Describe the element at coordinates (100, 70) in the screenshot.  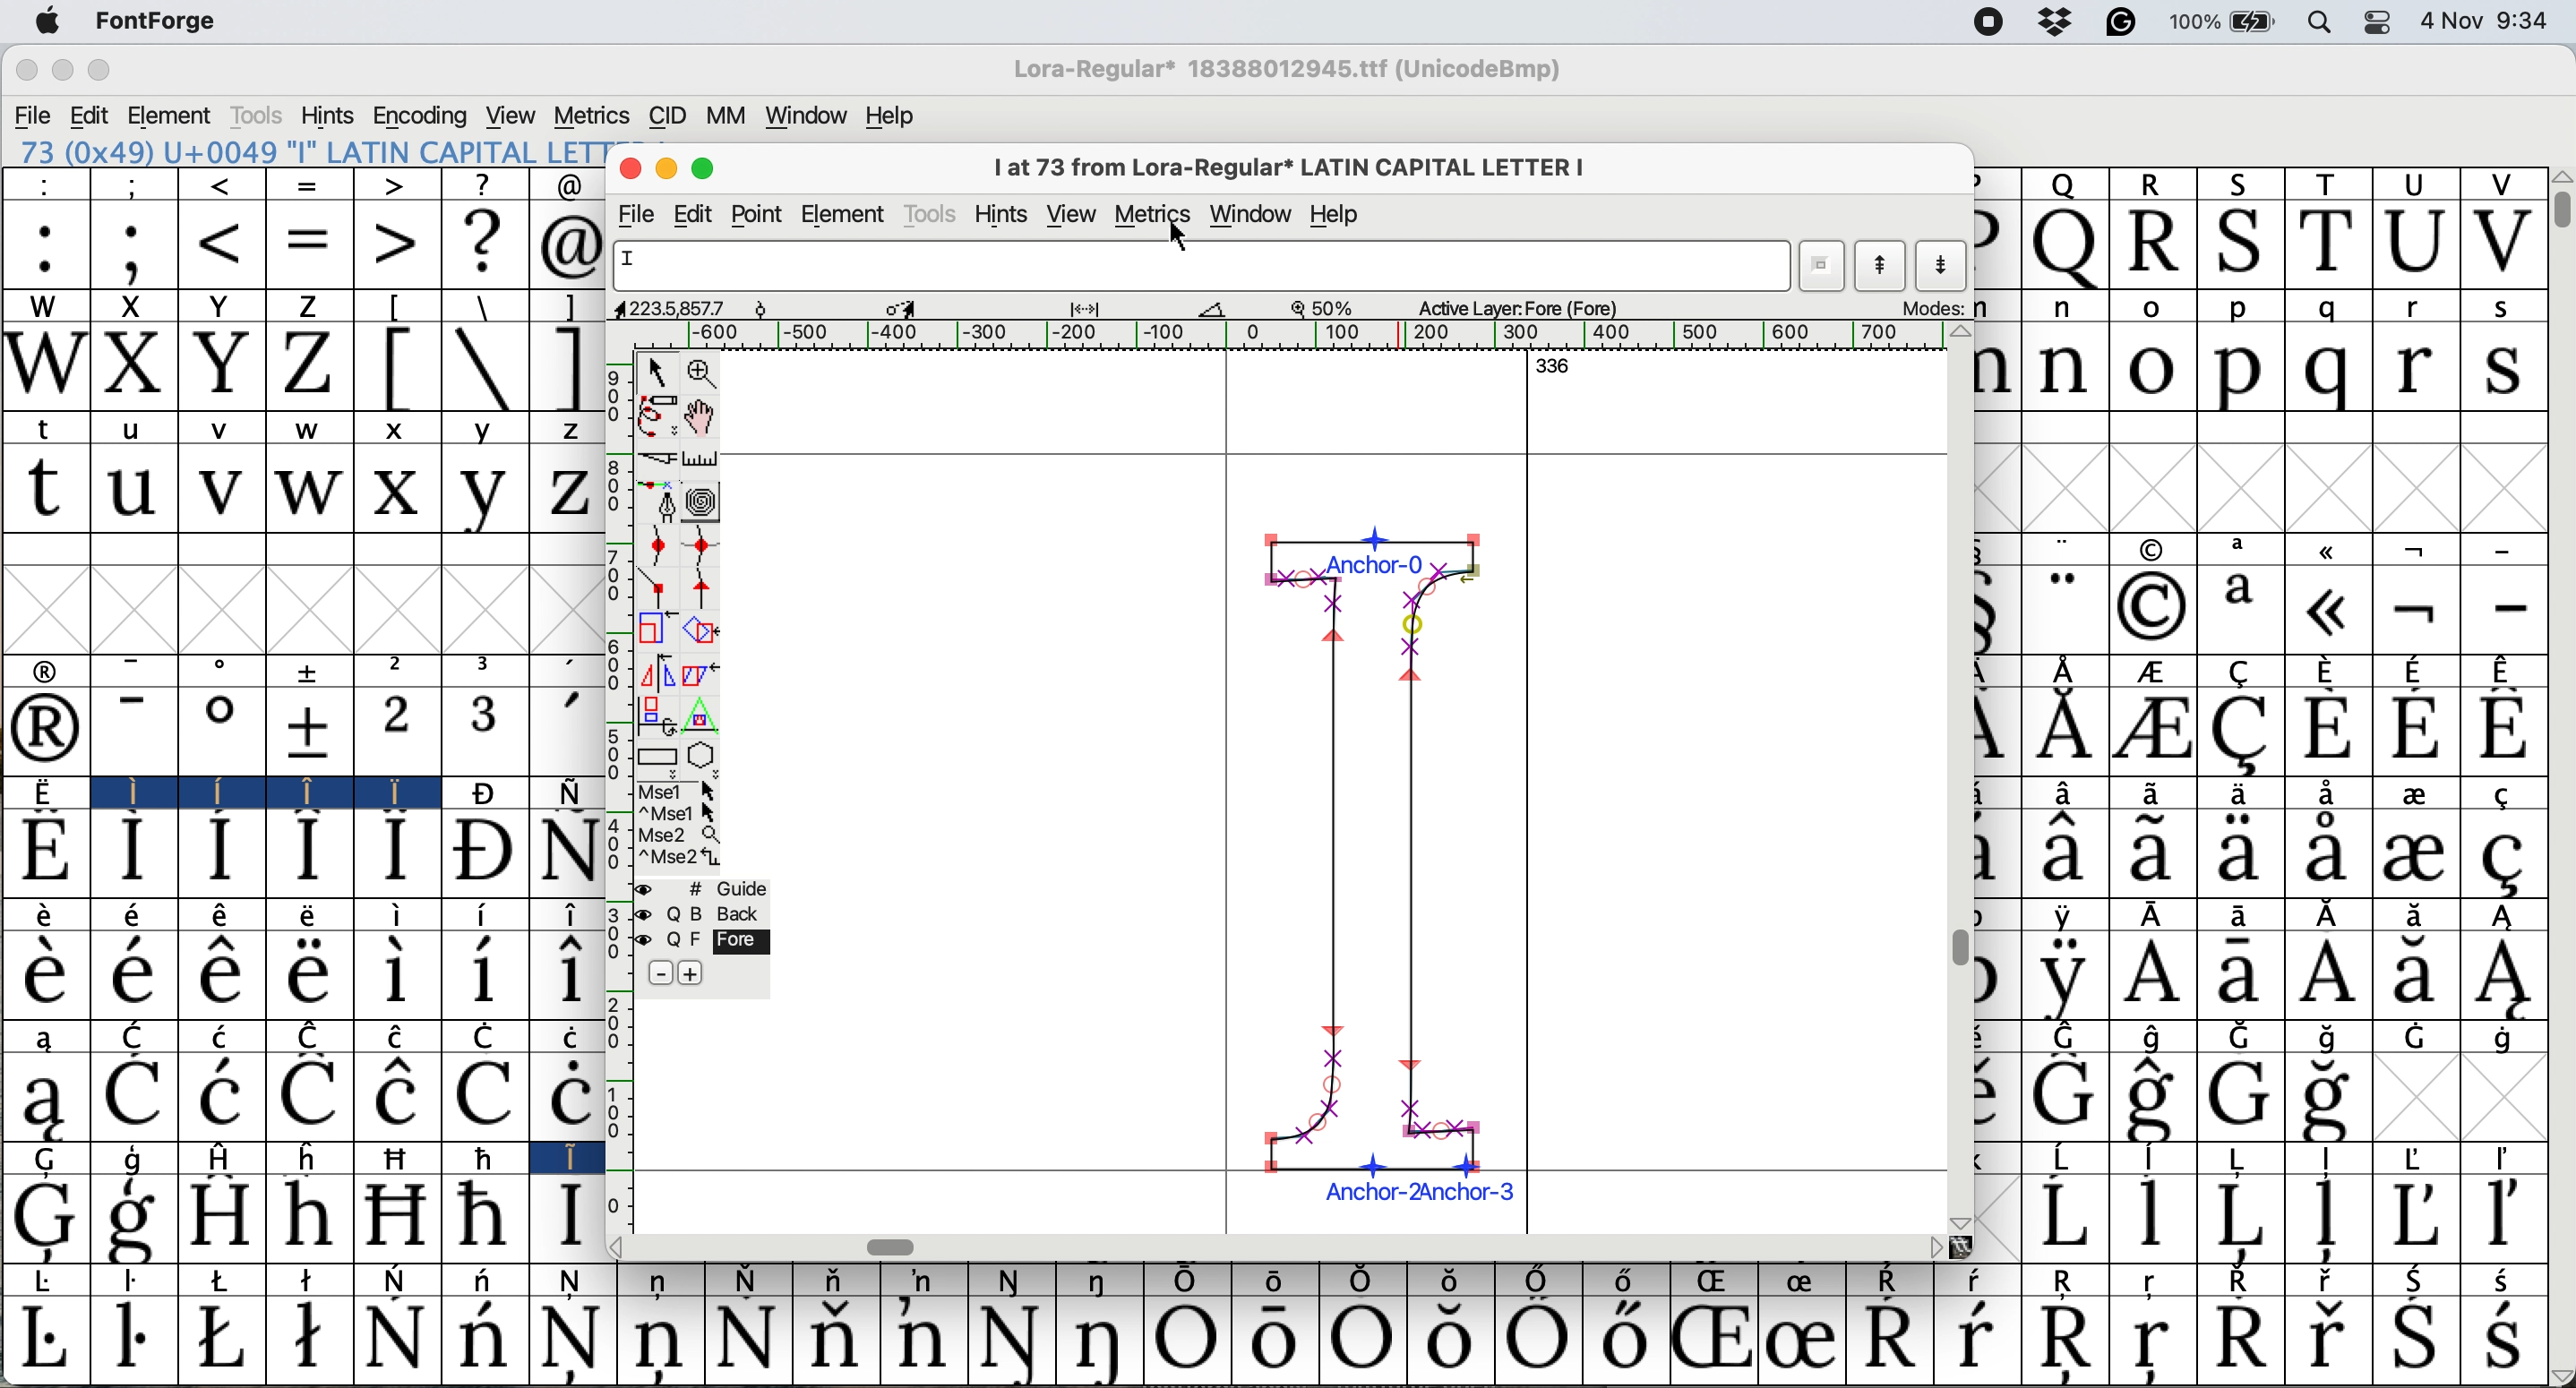
I see `maximize` at that location.